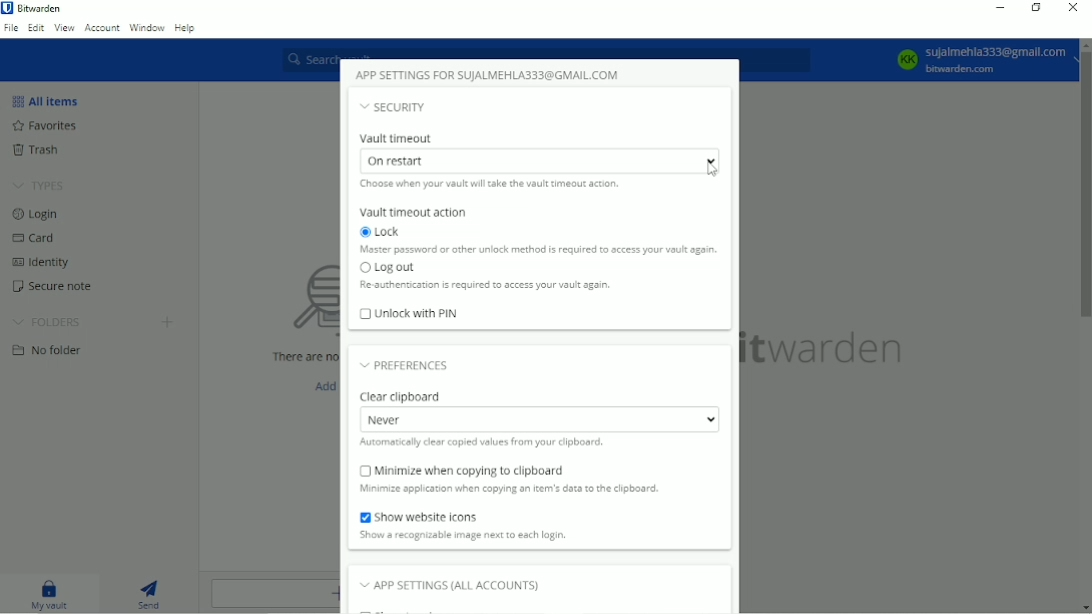  I want to click on View, so click(64, 29).